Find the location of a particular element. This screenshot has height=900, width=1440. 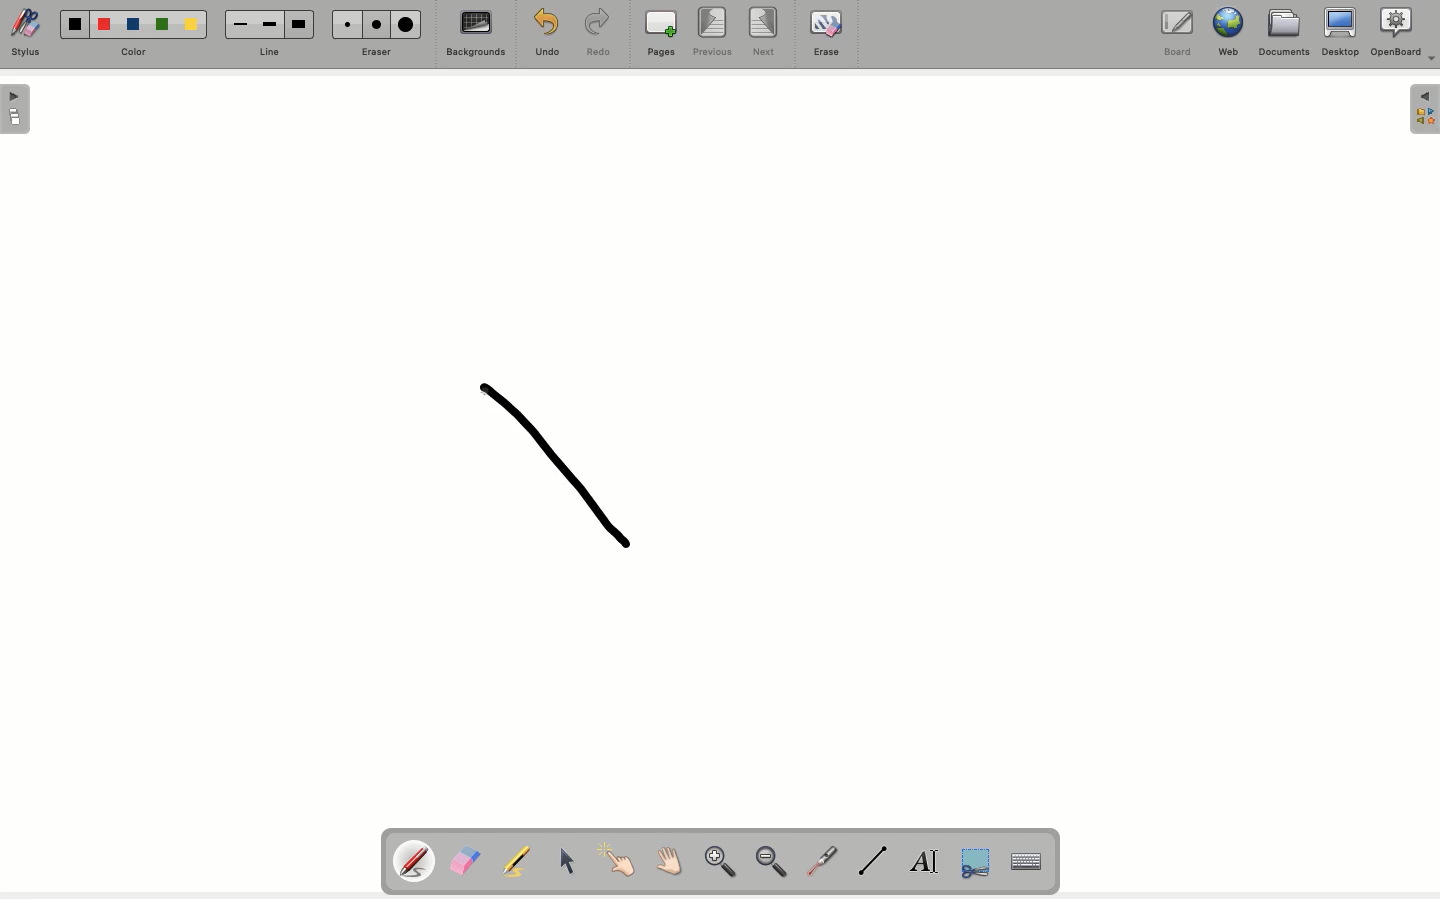

Web is located at coordinates (1231, 33).